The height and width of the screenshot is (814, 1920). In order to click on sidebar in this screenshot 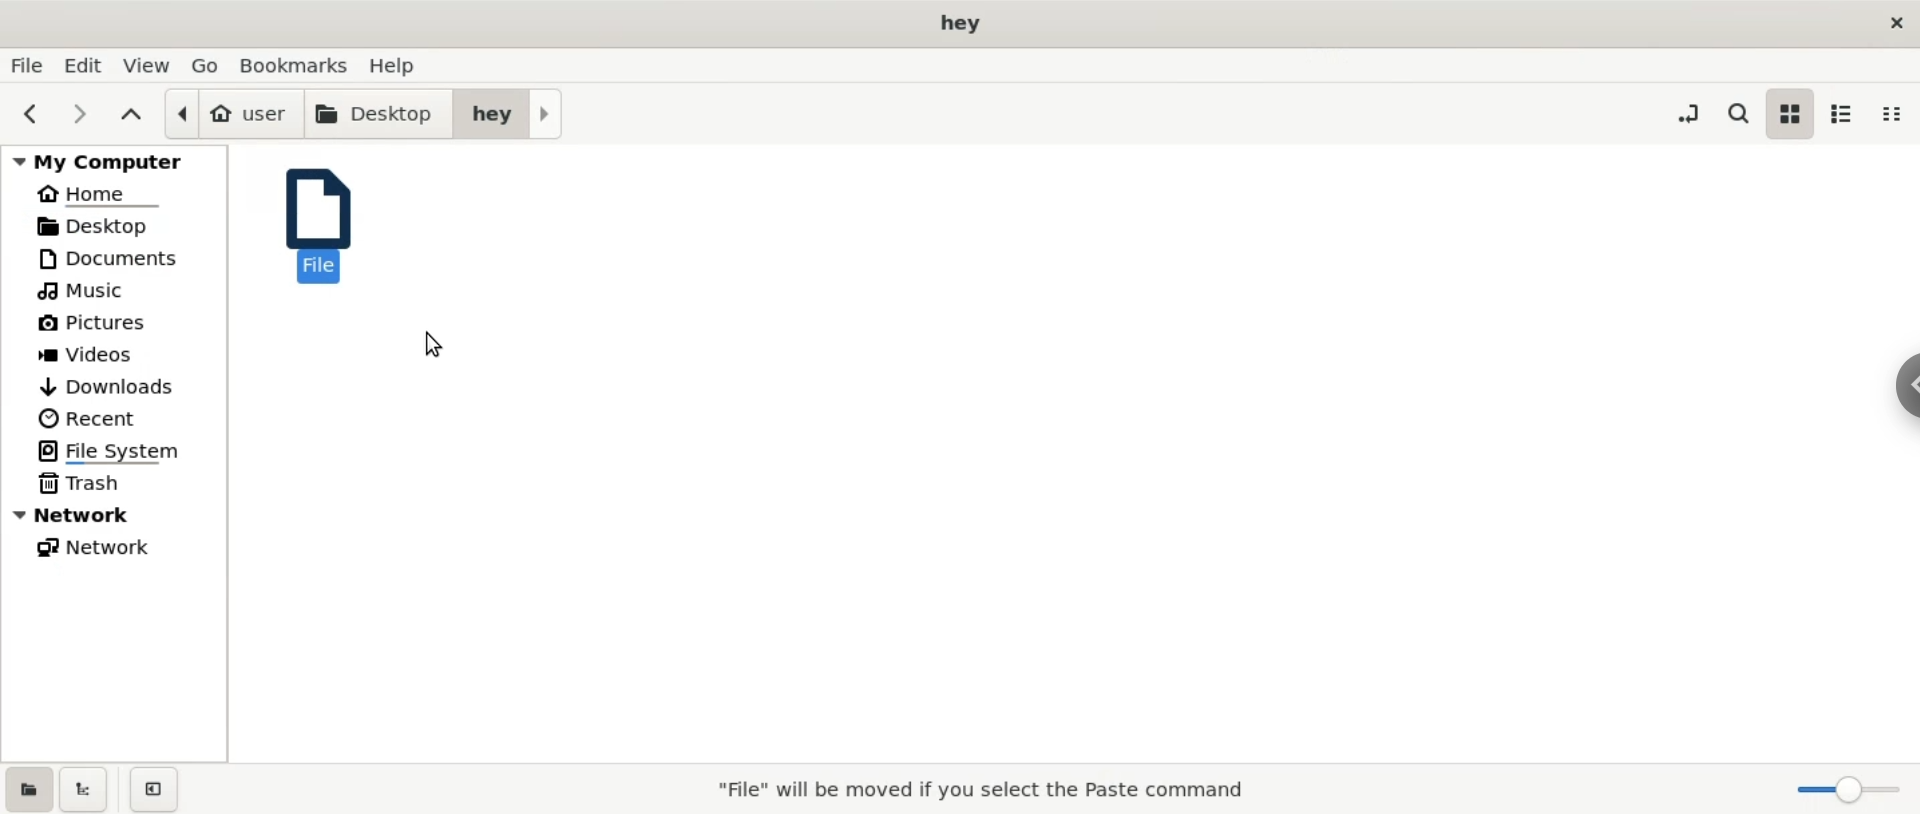, I will do `click(1884, 390)`.